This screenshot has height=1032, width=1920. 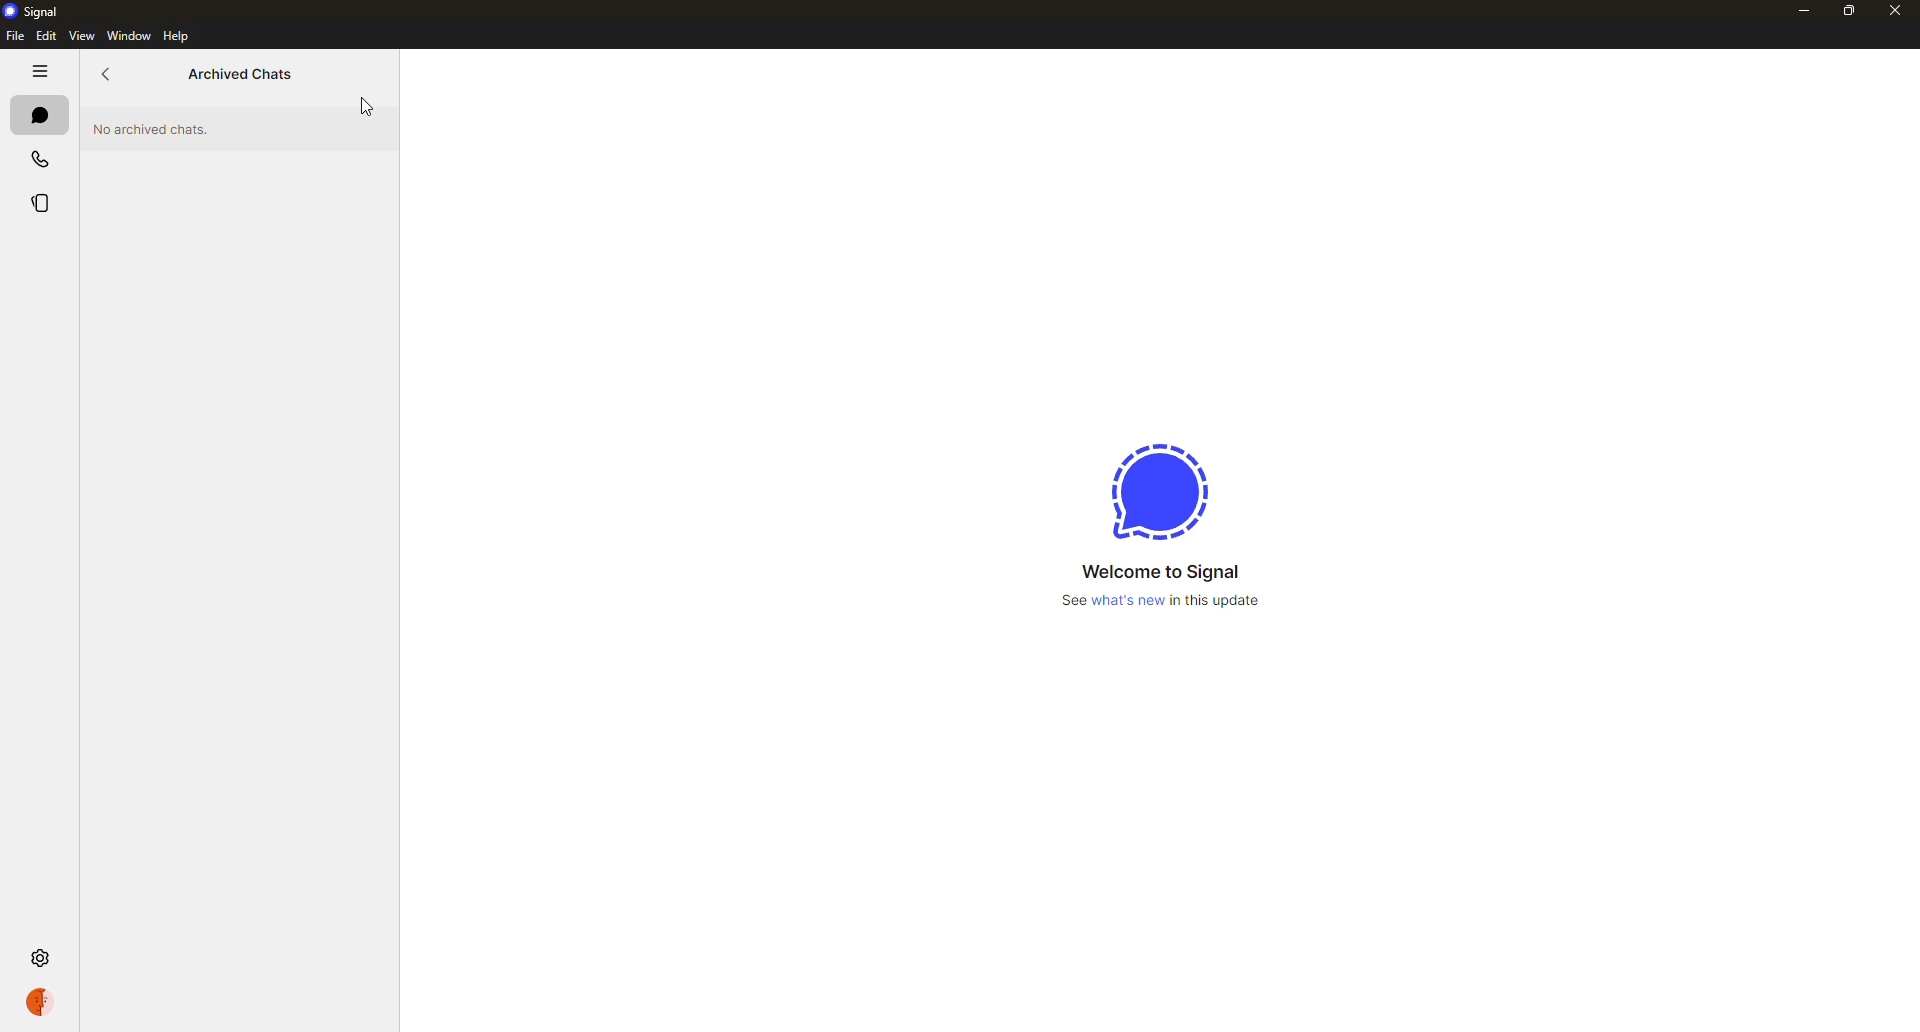 What do you see at coordinates (44, 958) in the screenshot?
I see `settings` at bounding box center [44, 958].